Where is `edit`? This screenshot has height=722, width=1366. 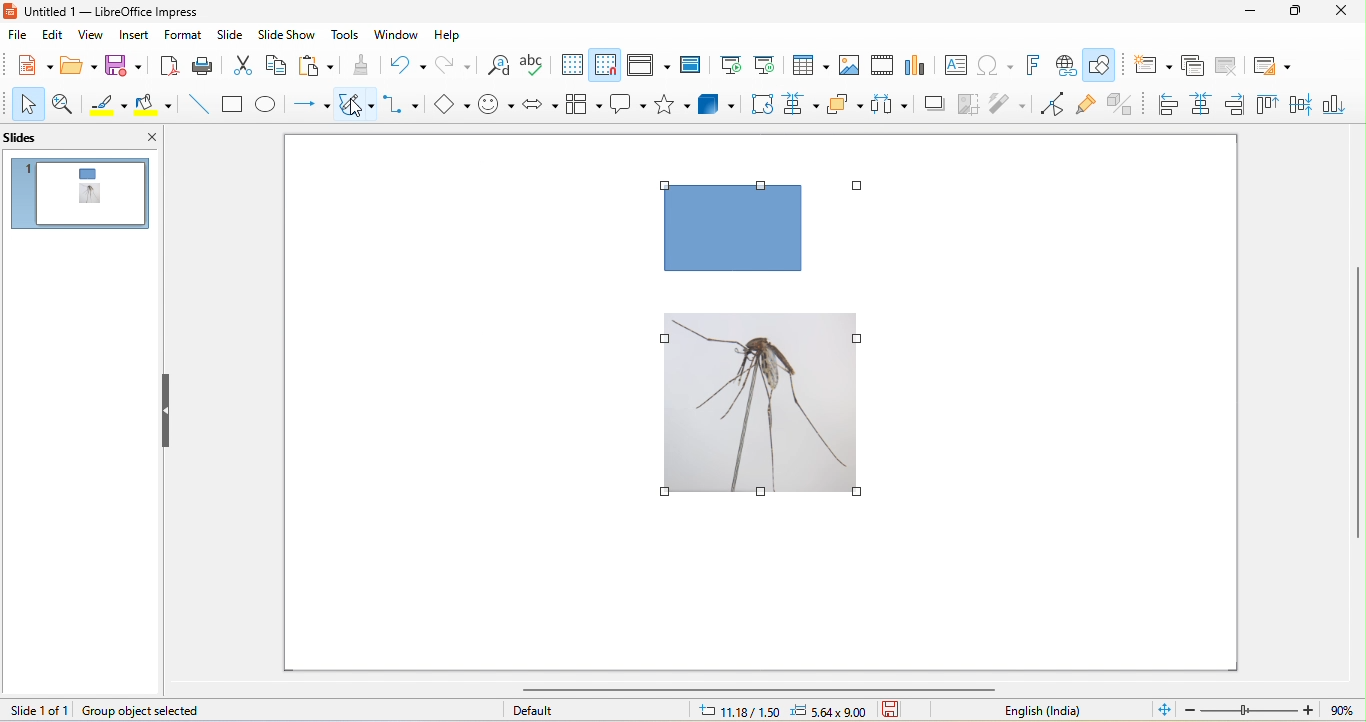
edit is located at coordinates (53, 35).